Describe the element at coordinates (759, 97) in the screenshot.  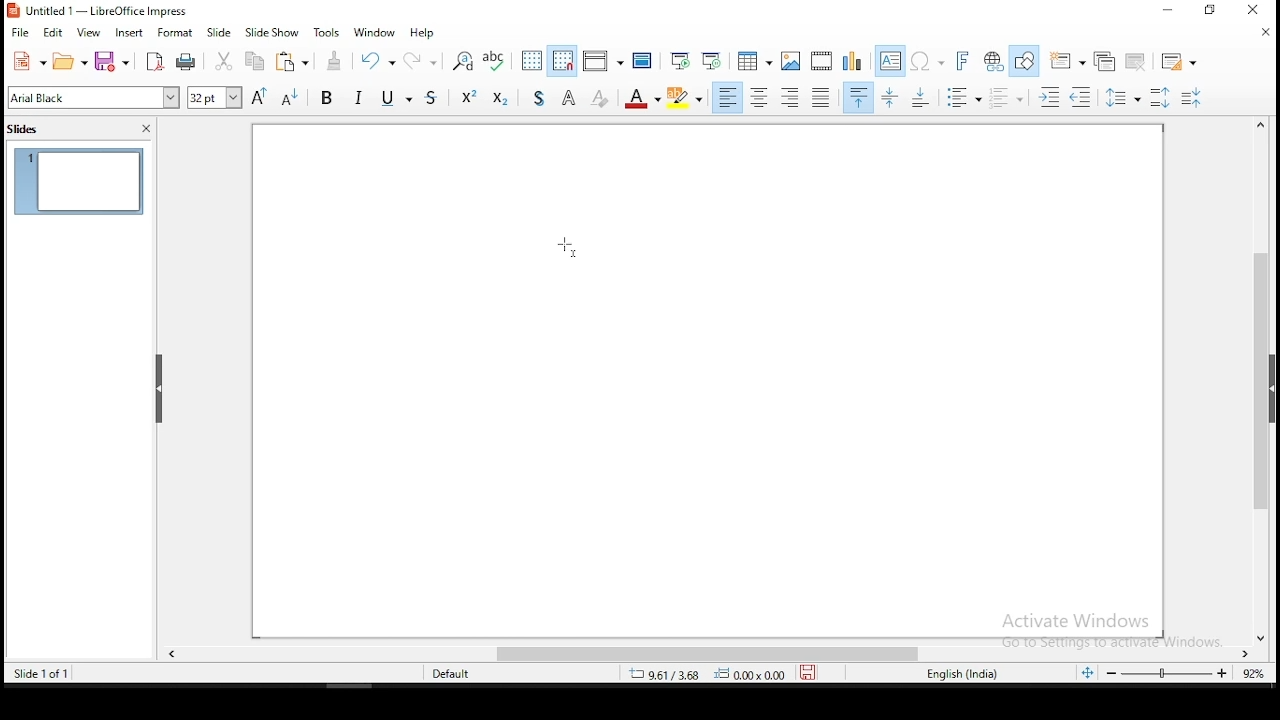
I see `Centre Align` at that location.